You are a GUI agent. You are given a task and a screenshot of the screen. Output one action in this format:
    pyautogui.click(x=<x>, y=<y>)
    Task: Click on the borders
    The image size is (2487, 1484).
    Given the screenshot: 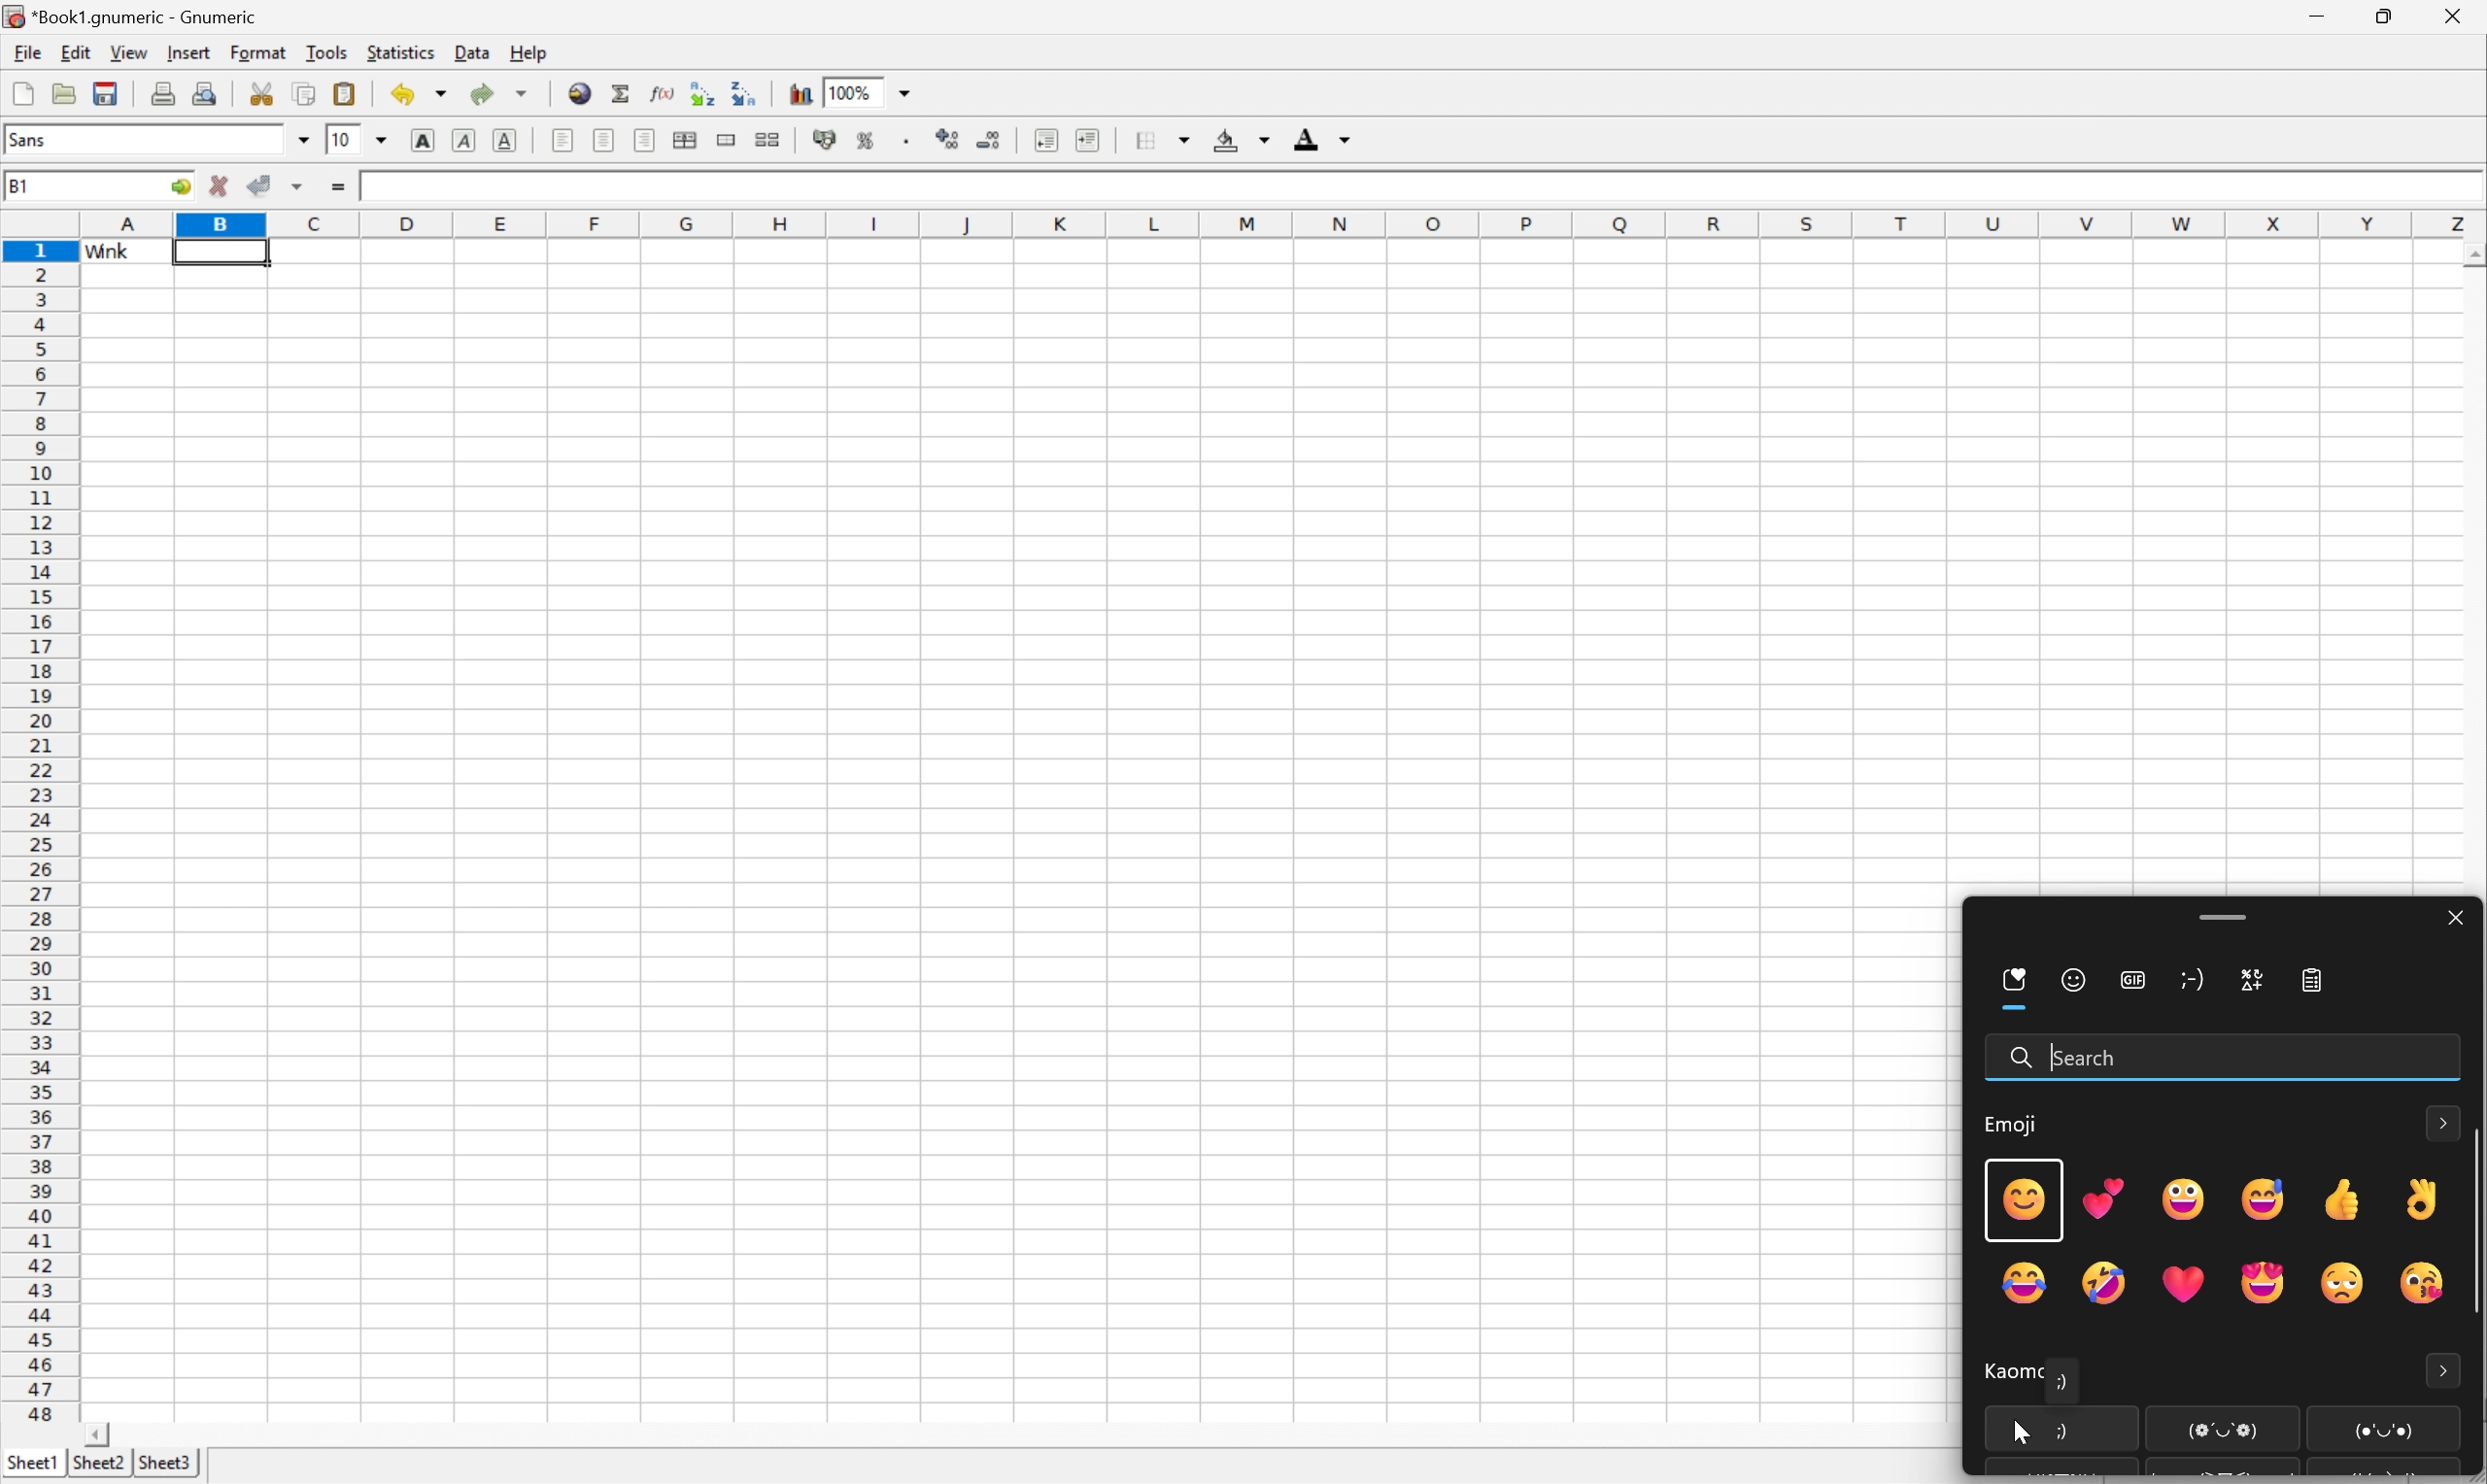 What is the action you would take?
    pyautogui.click(x=1160, y=140)
    